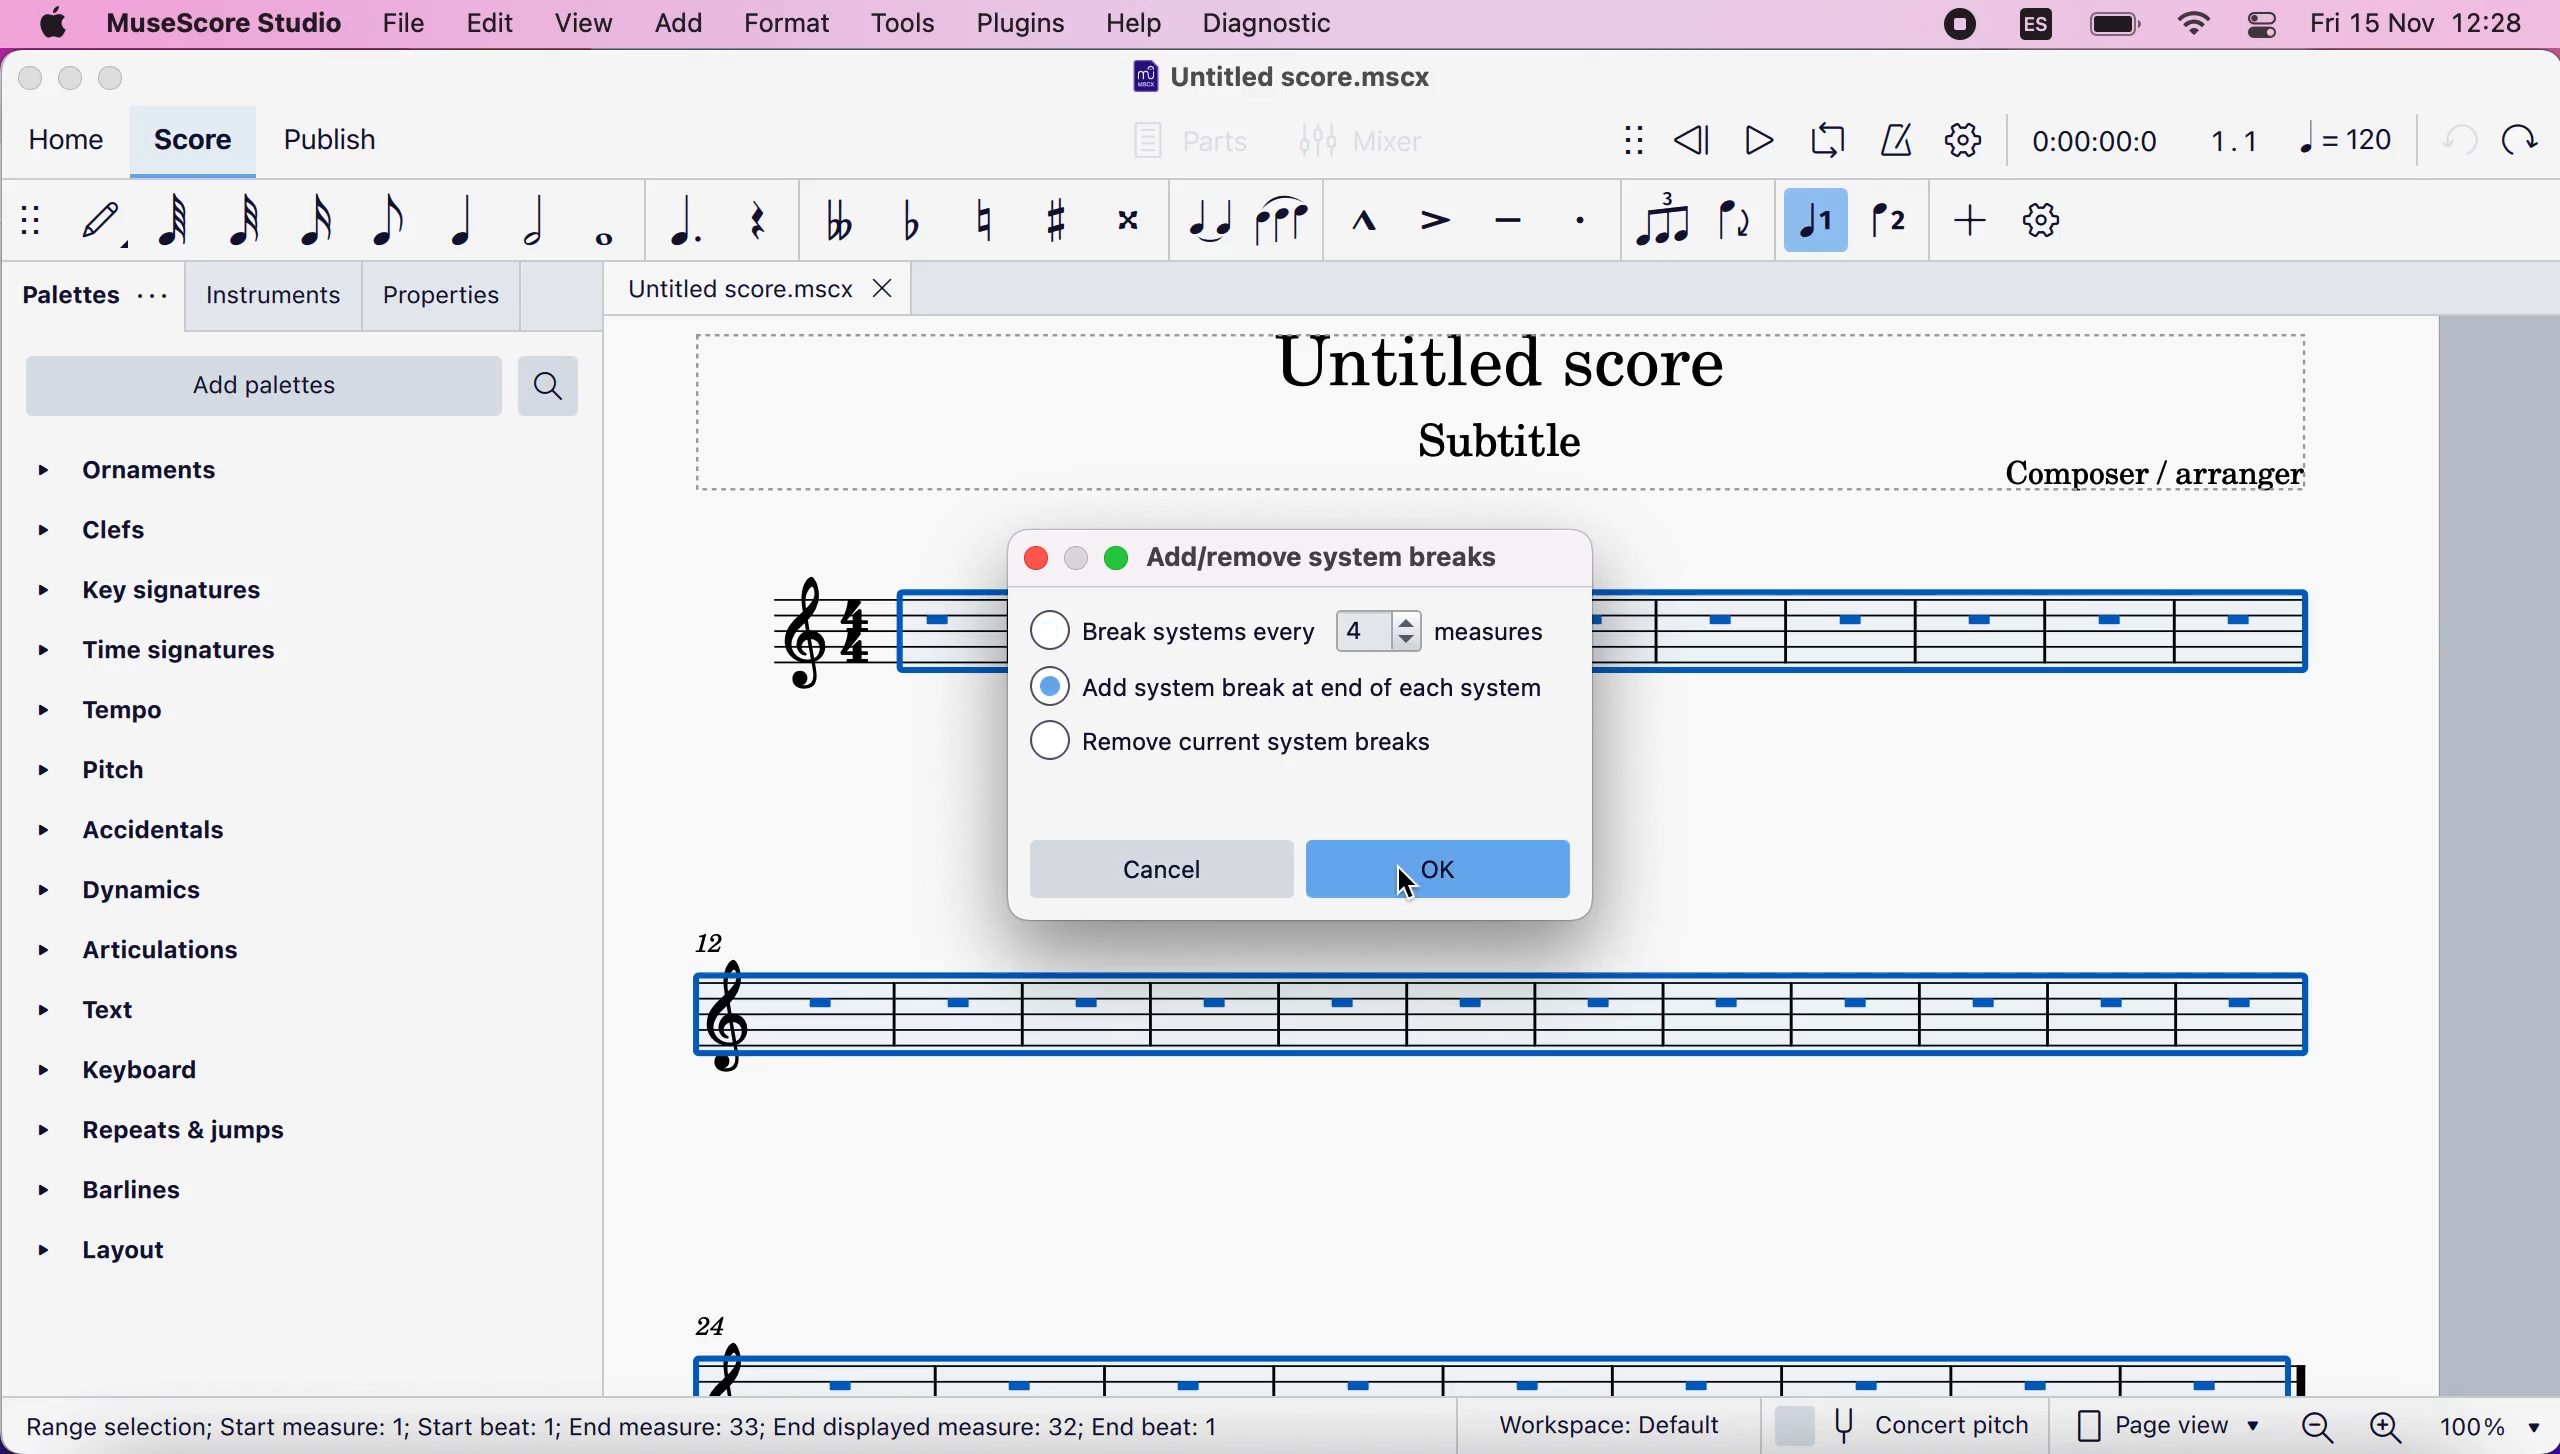  What do you see at coordinates (157, 947) in the screenshot?
I see `articulations` at bounding box center [157, 947].